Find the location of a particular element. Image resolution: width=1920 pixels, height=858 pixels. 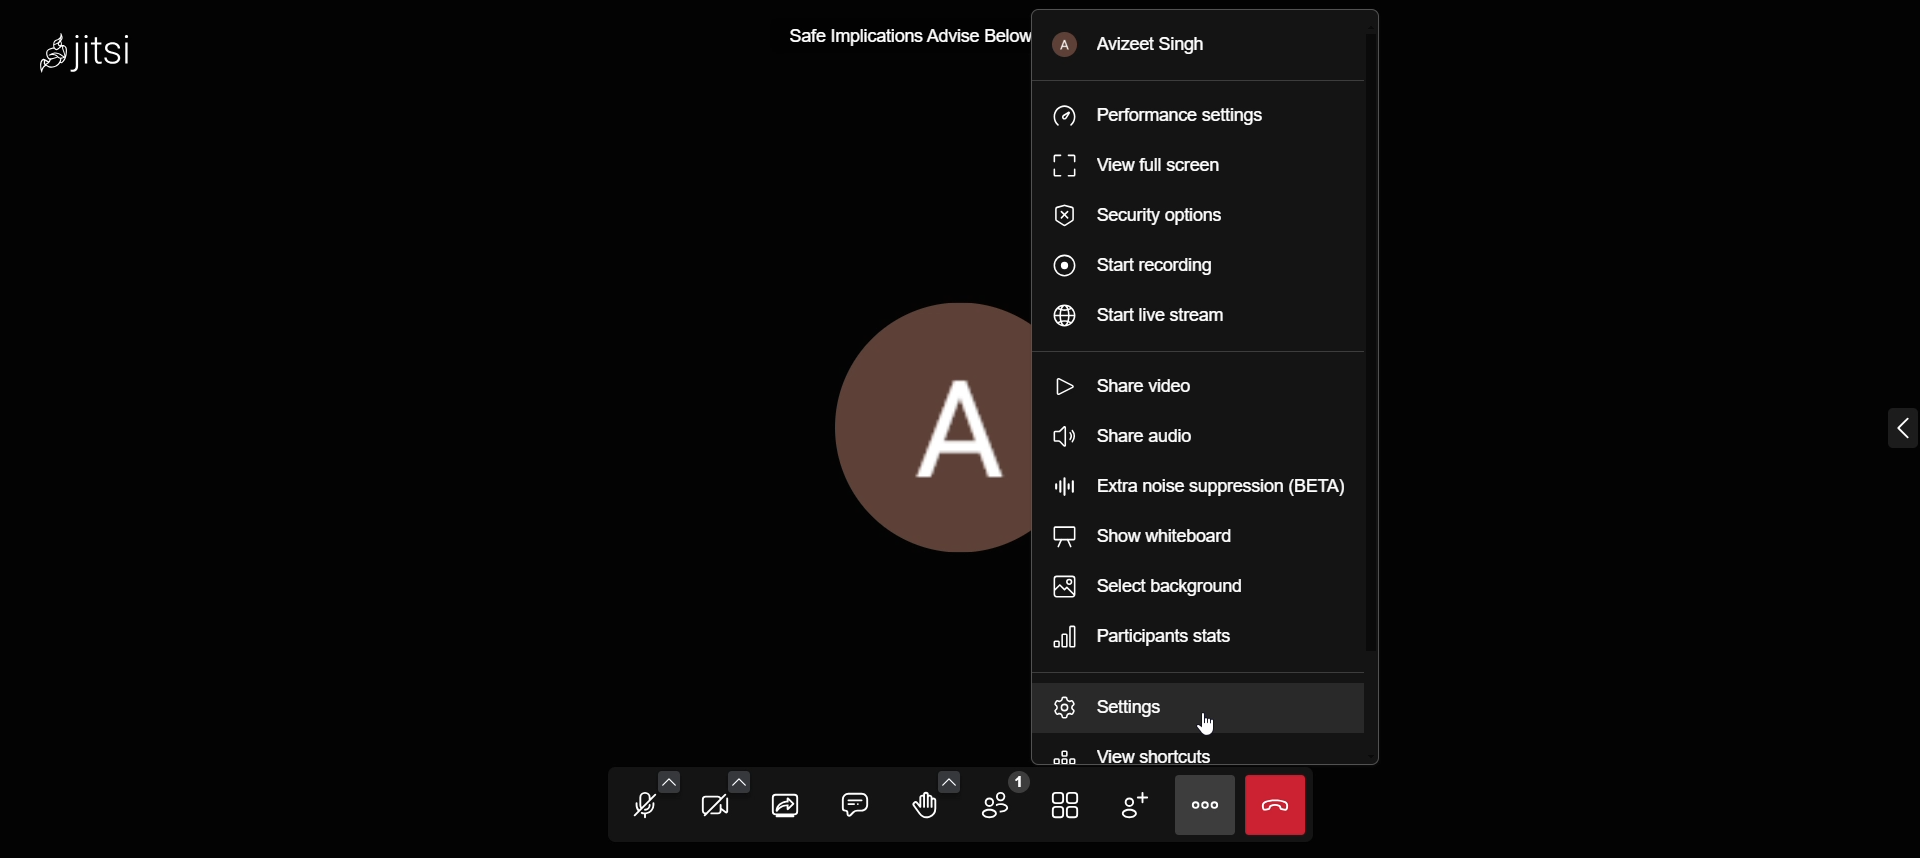

more reaction is located at coordinates (943, 780).